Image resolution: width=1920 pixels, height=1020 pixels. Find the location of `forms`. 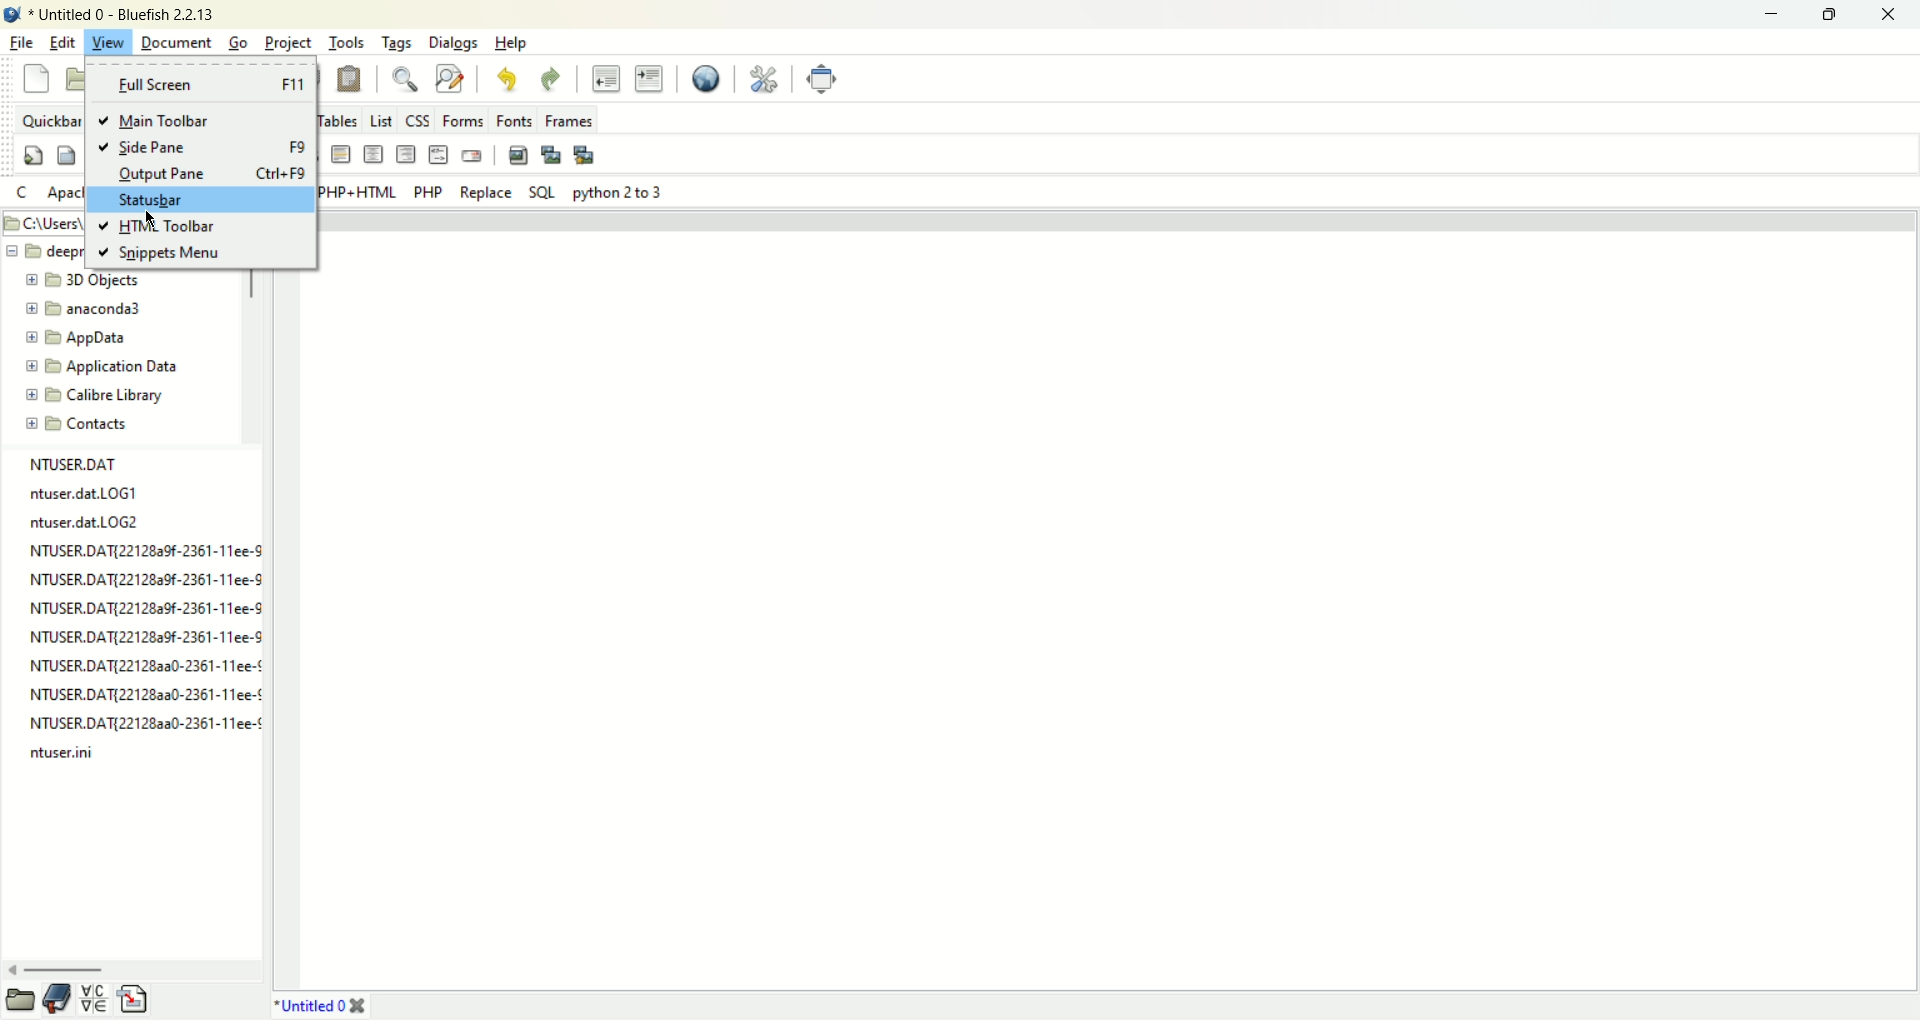

forms is located at coordinates (458, 118).